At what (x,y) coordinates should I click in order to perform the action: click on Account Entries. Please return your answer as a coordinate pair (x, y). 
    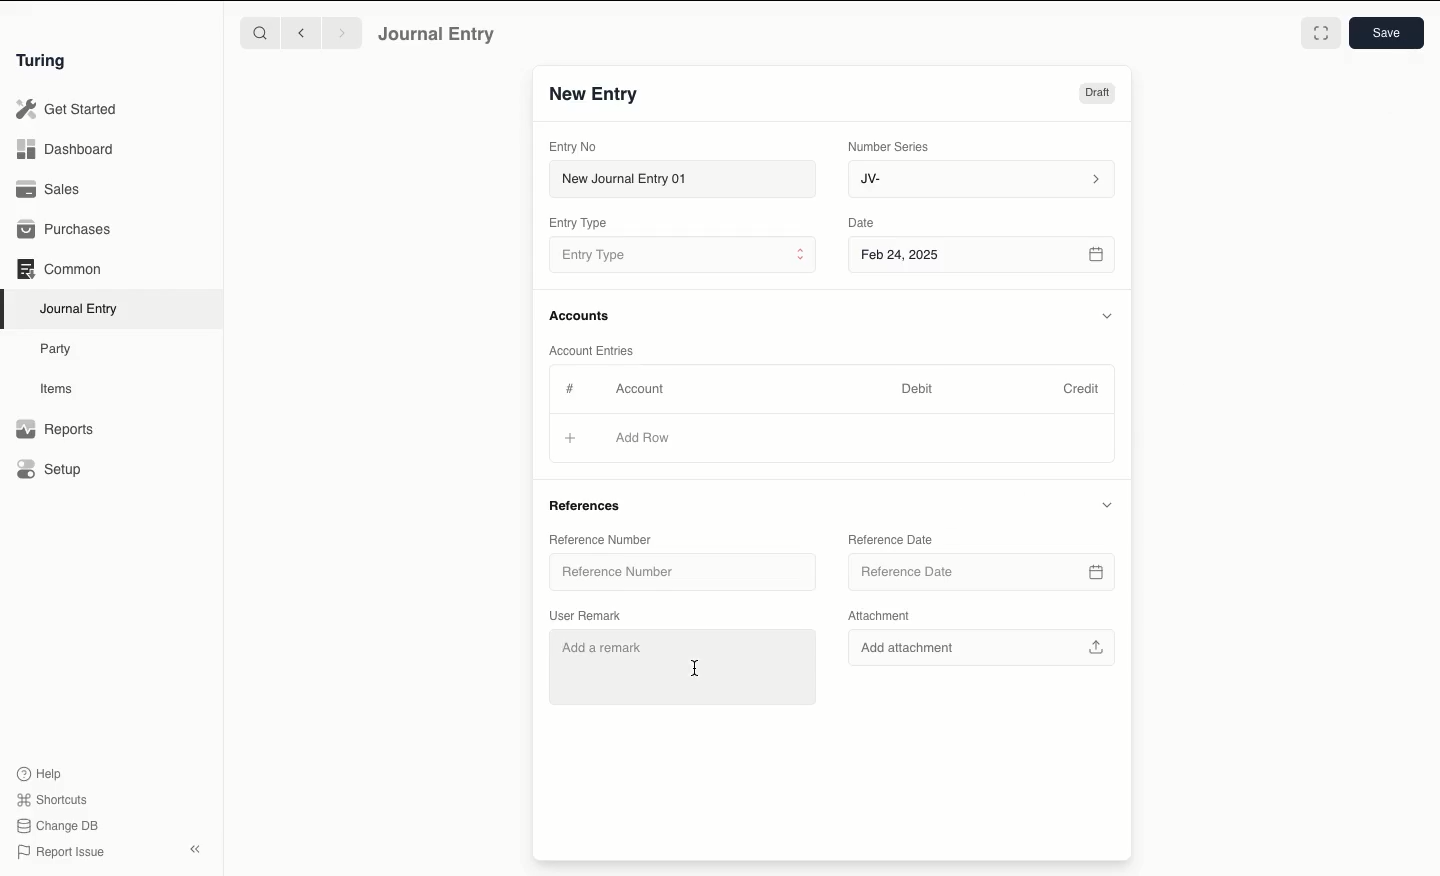
    Looking at the image, I should click on (595, 350).